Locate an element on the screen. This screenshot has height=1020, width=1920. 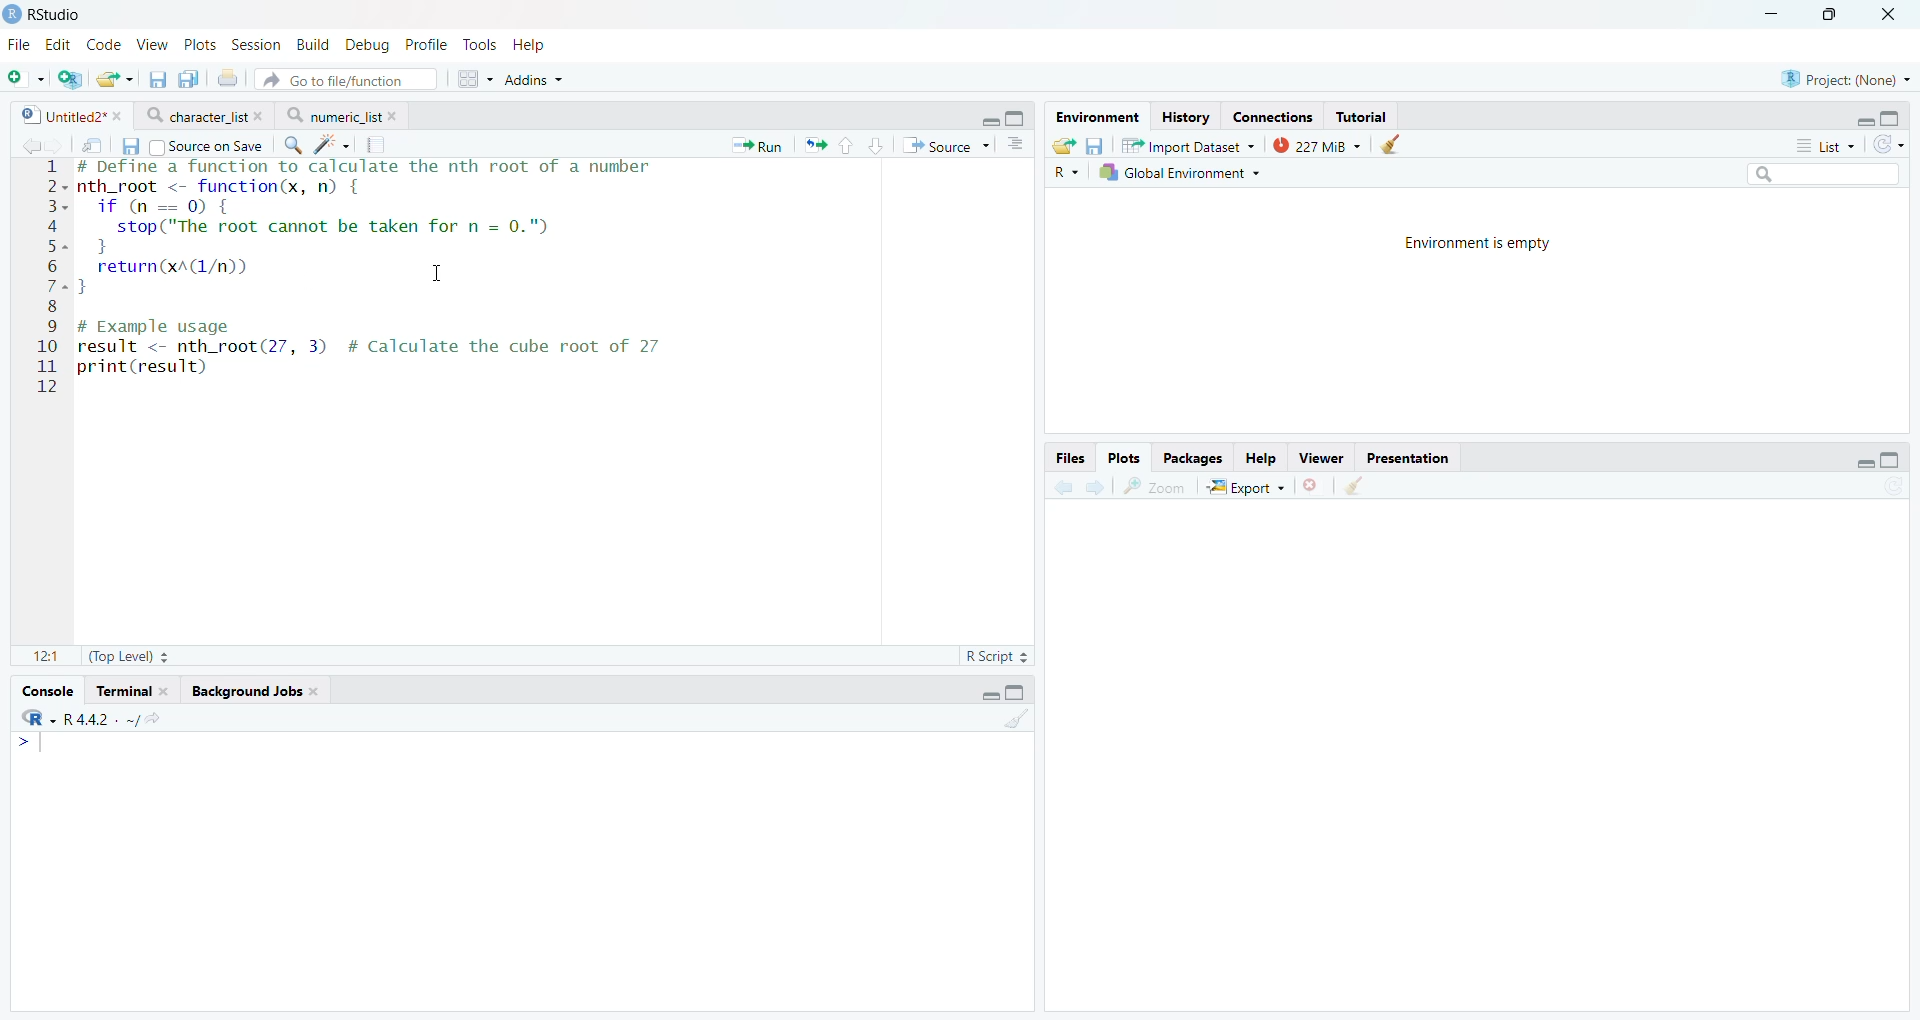
Compile report is located at coordinates (379, 144).